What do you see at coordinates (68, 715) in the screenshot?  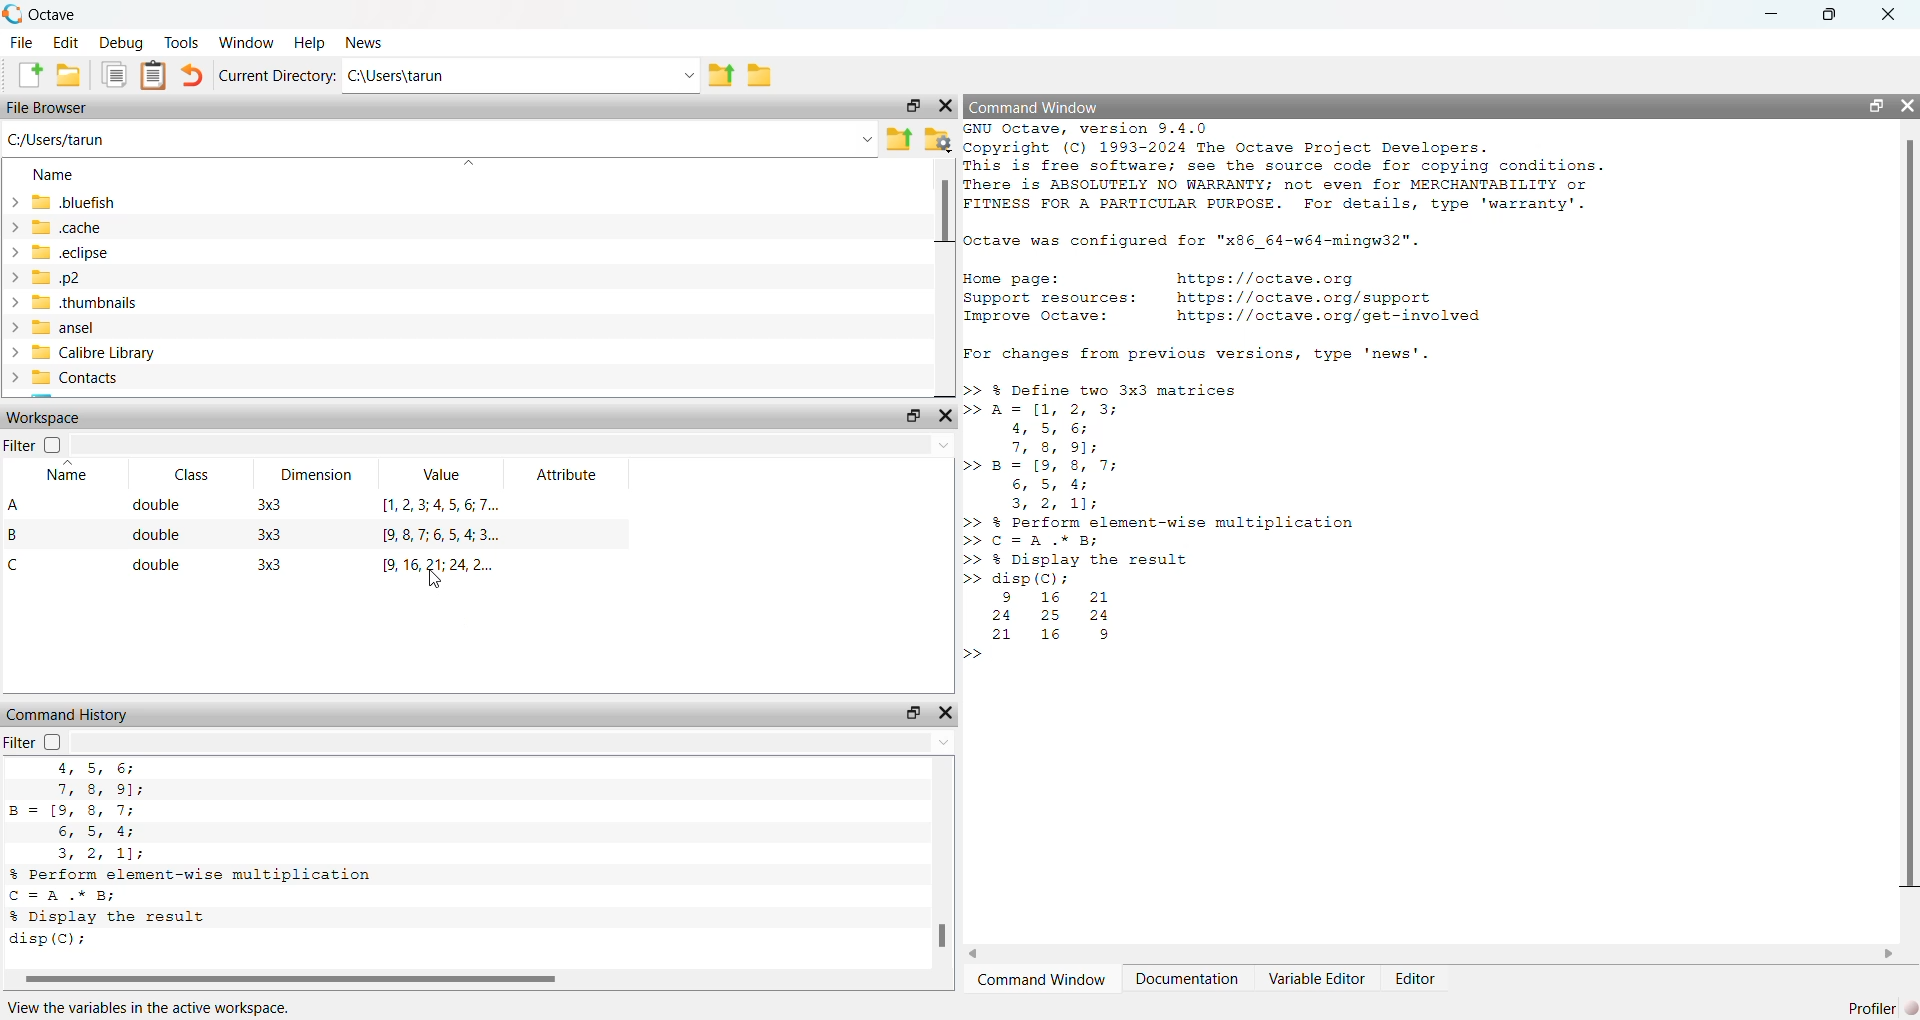 I see `Command History` at bounding box center [68, 715].